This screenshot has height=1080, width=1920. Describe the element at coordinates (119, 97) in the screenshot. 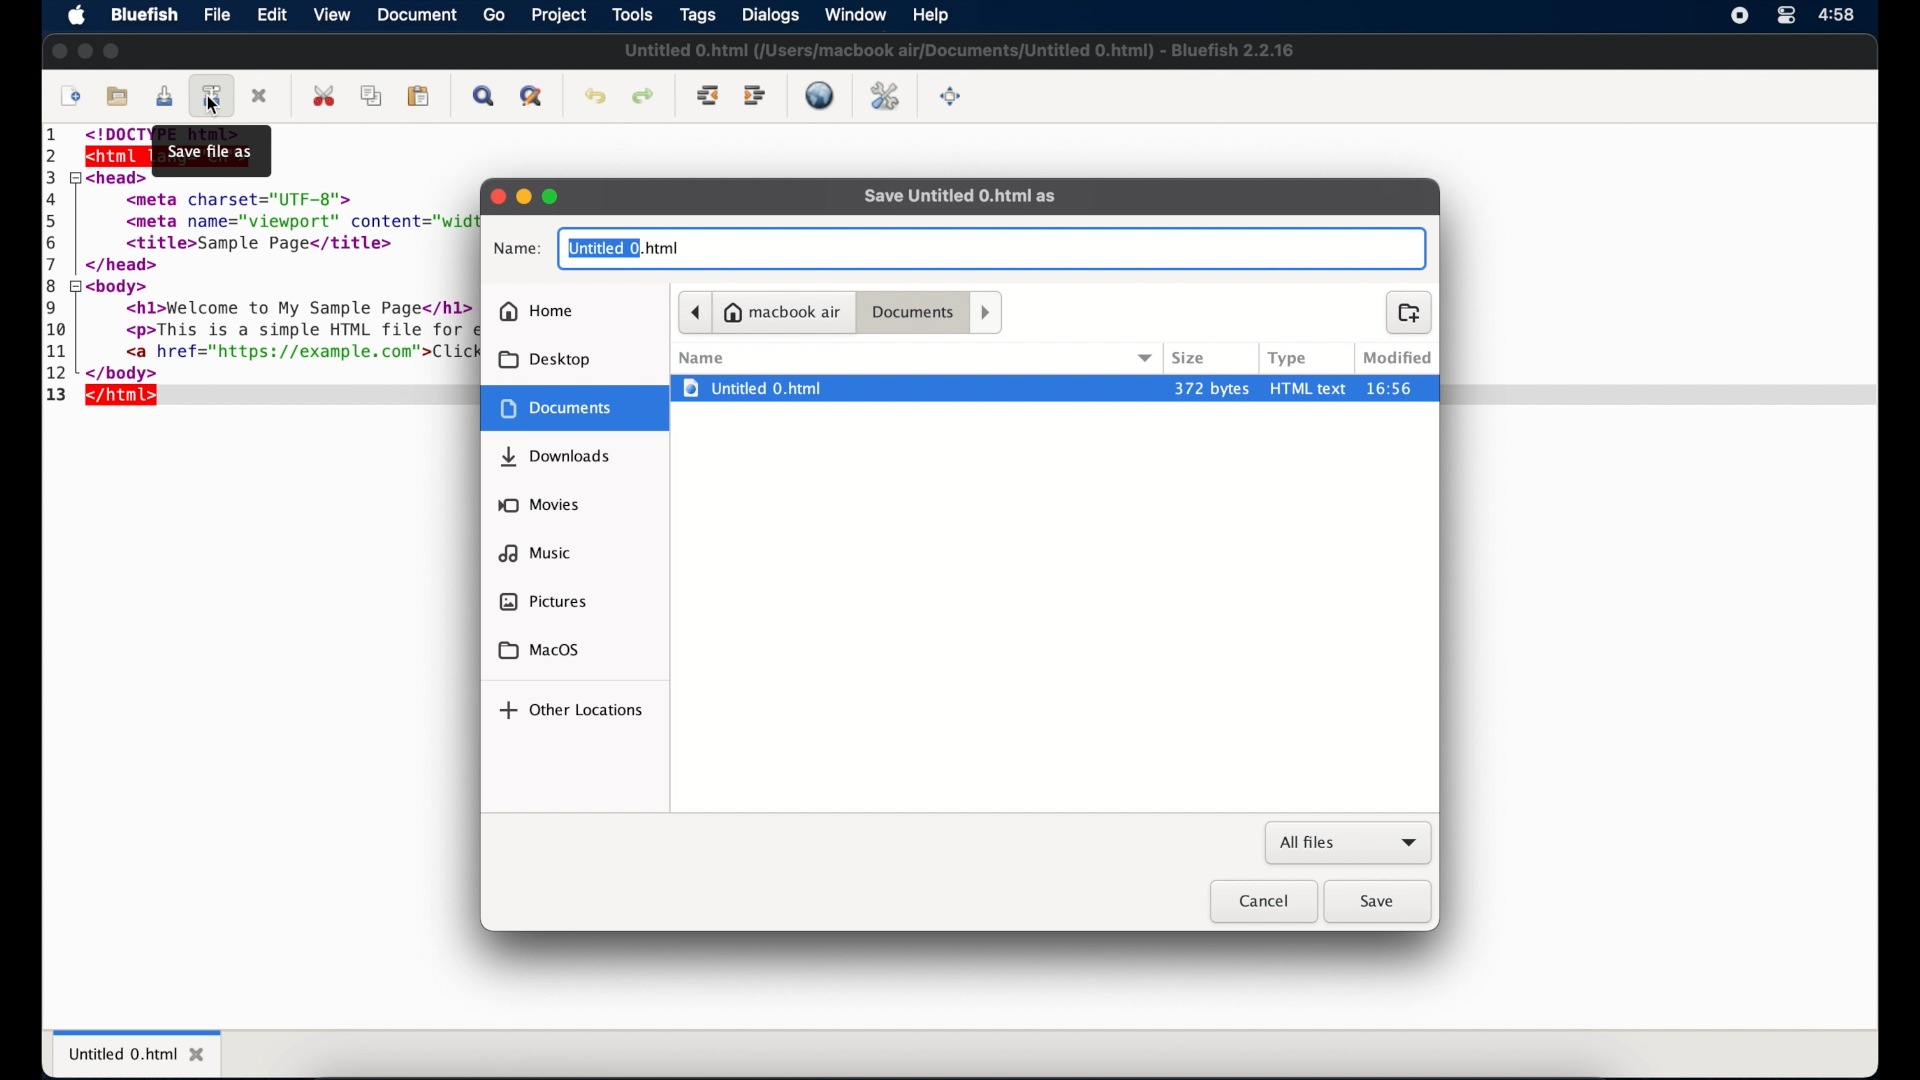

I see `open` at that location.